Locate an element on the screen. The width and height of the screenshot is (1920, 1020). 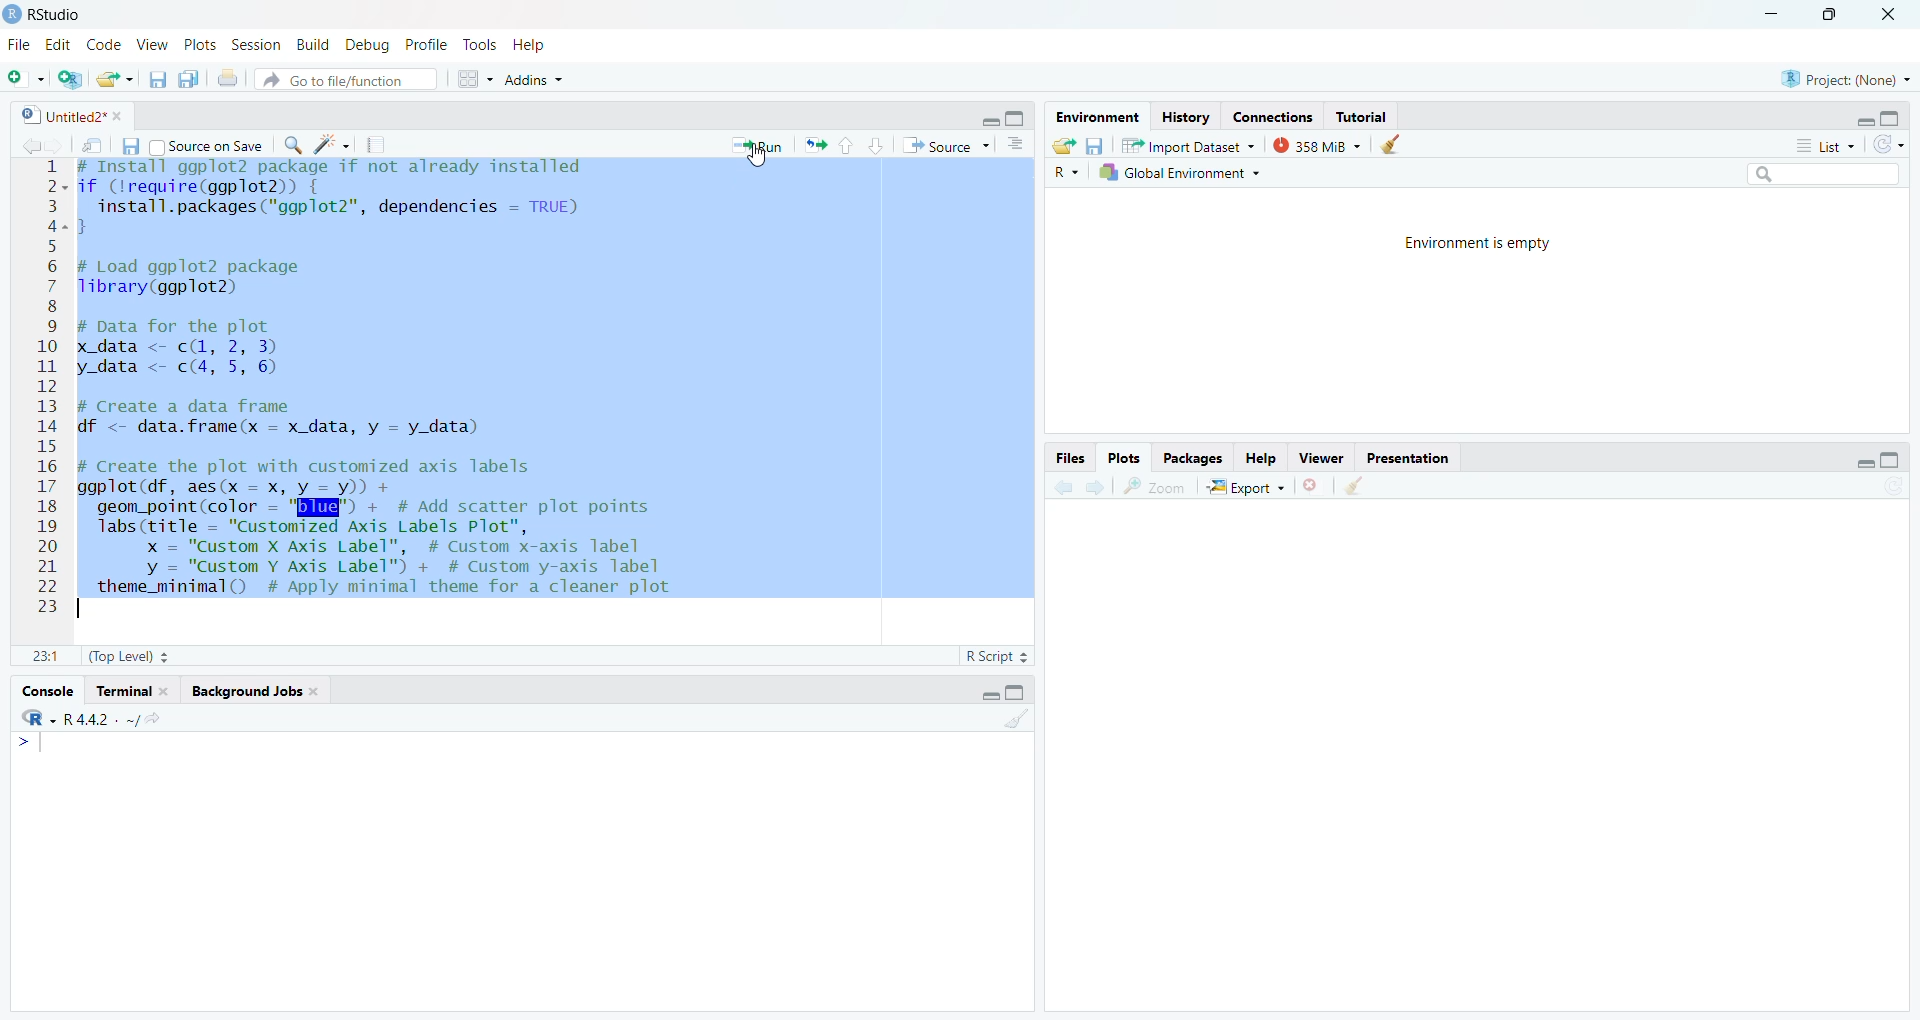
export is located at coordinates (1060, 144).